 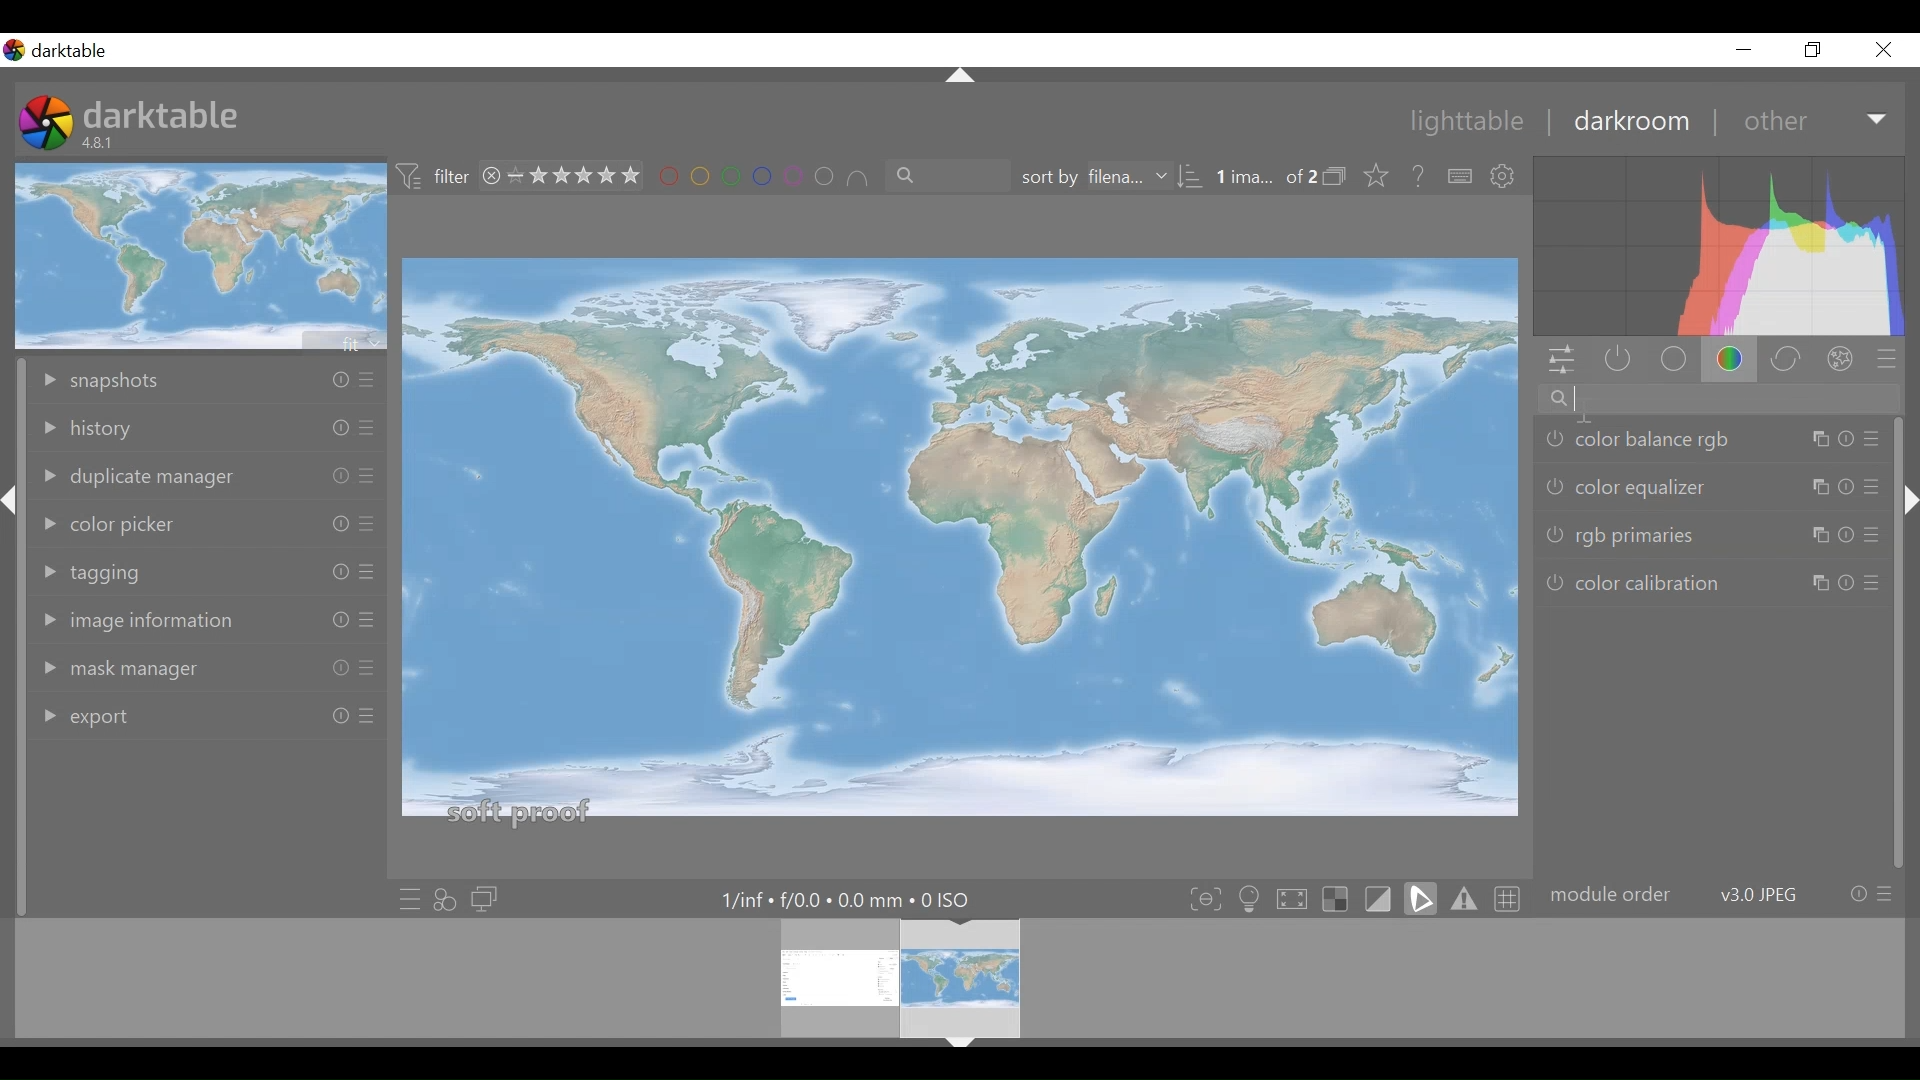 I want to click on , so click(x=1870, y=484).